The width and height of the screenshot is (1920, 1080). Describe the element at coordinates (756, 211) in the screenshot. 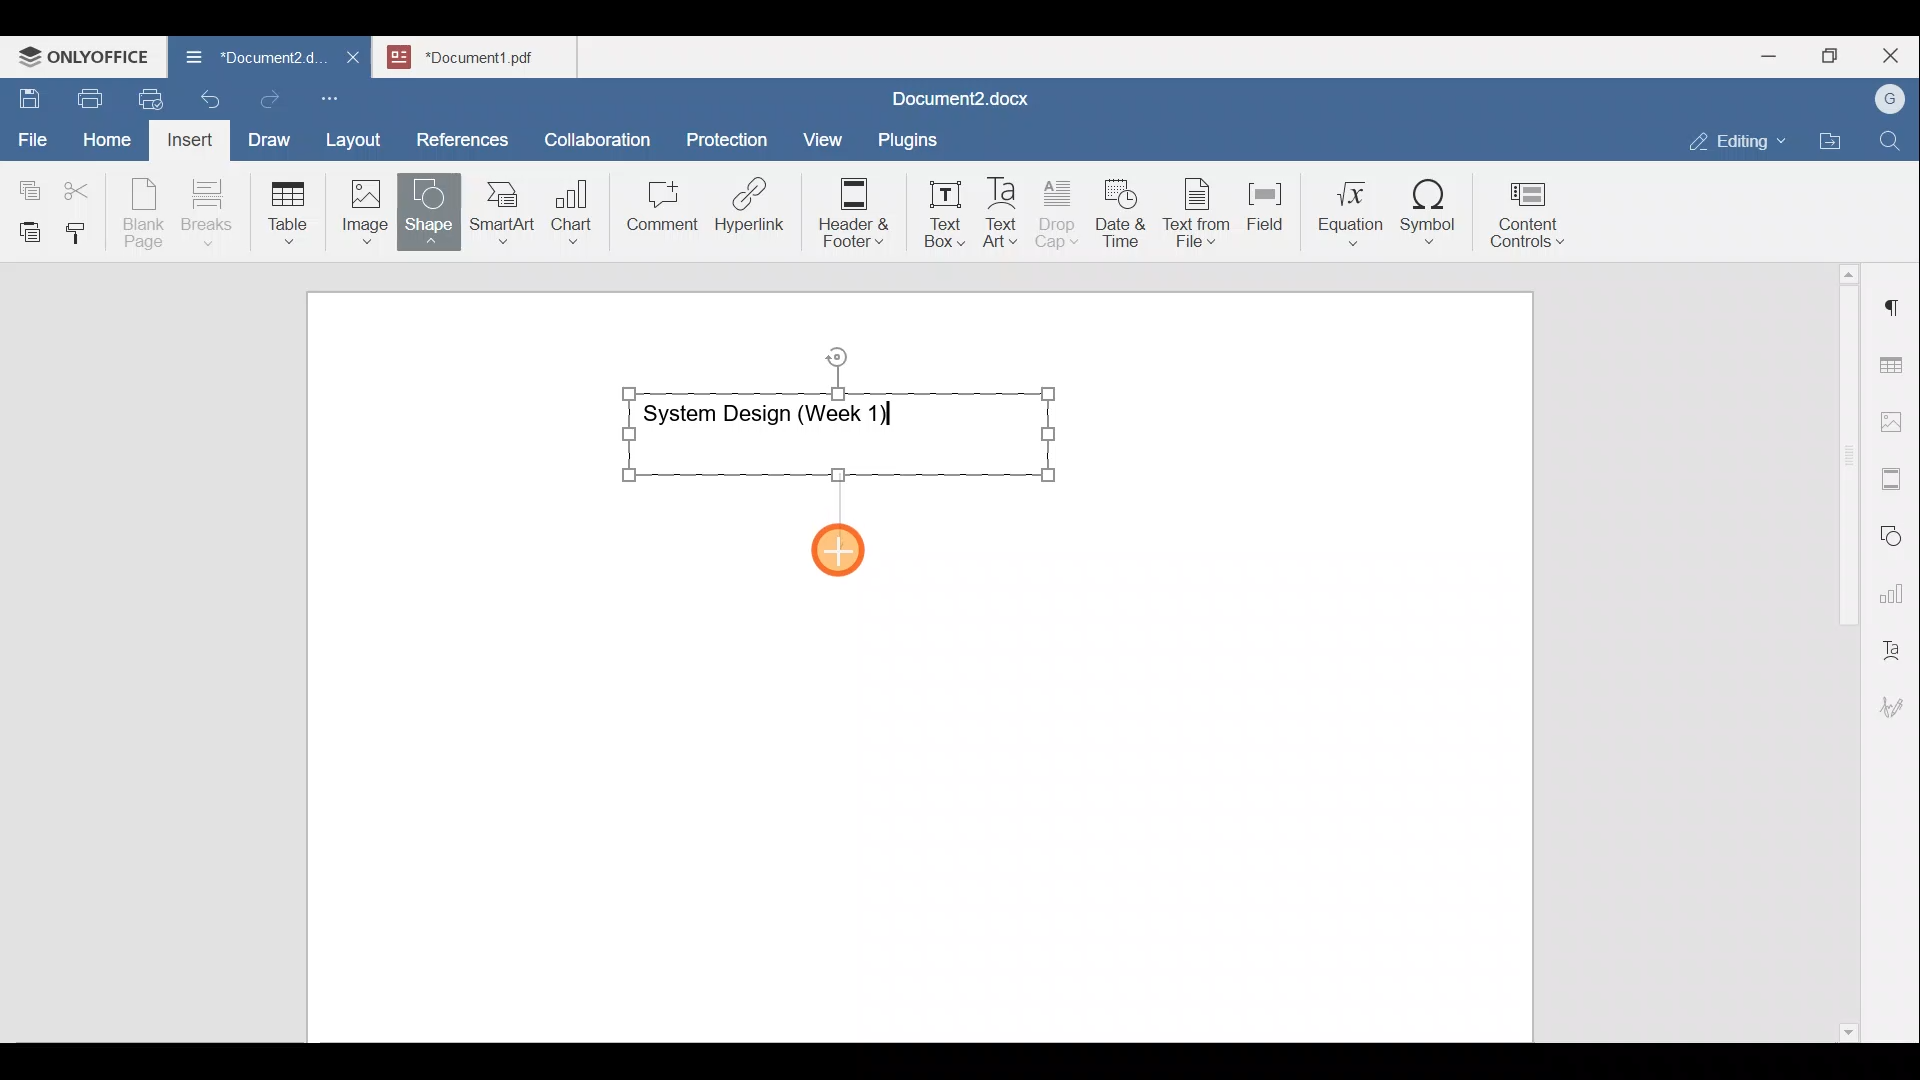

I see `Hyperlink` at that location.